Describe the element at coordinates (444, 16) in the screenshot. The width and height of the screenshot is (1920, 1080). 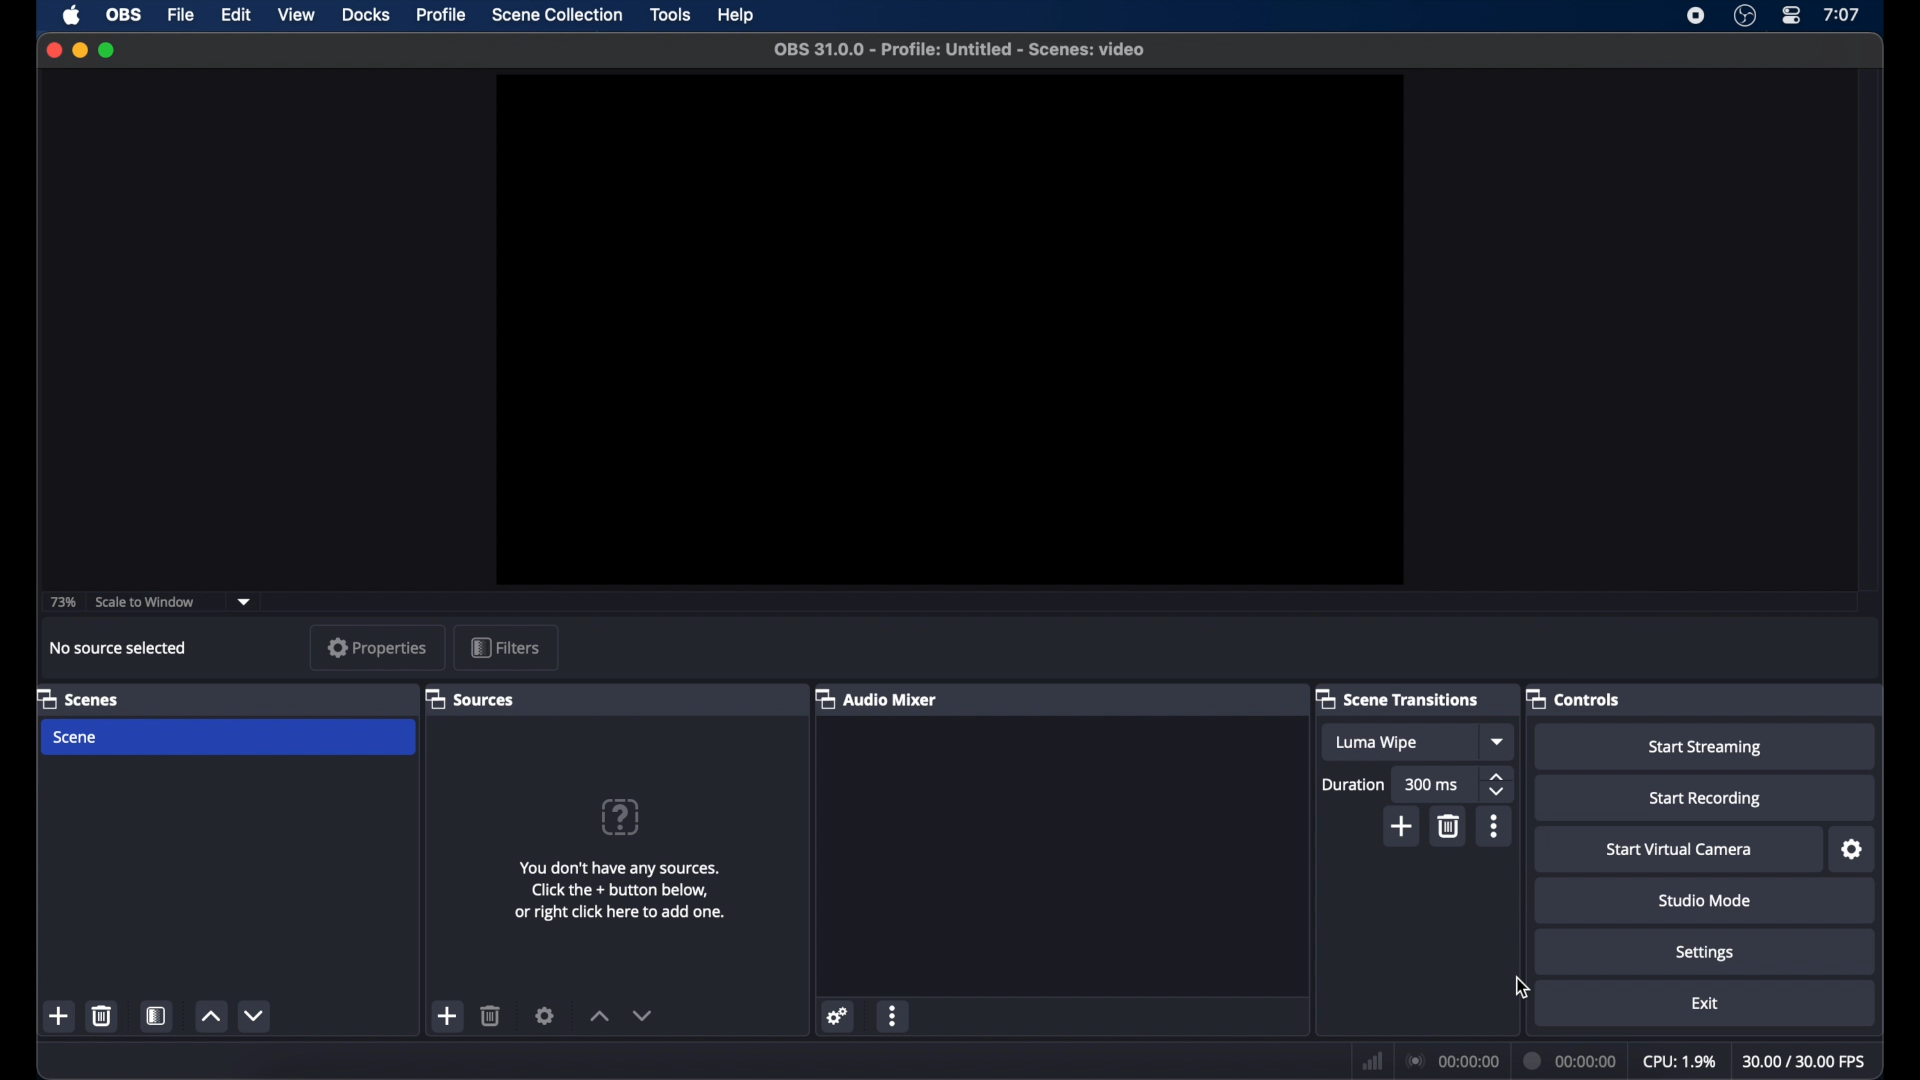
I see `profile` at that location.